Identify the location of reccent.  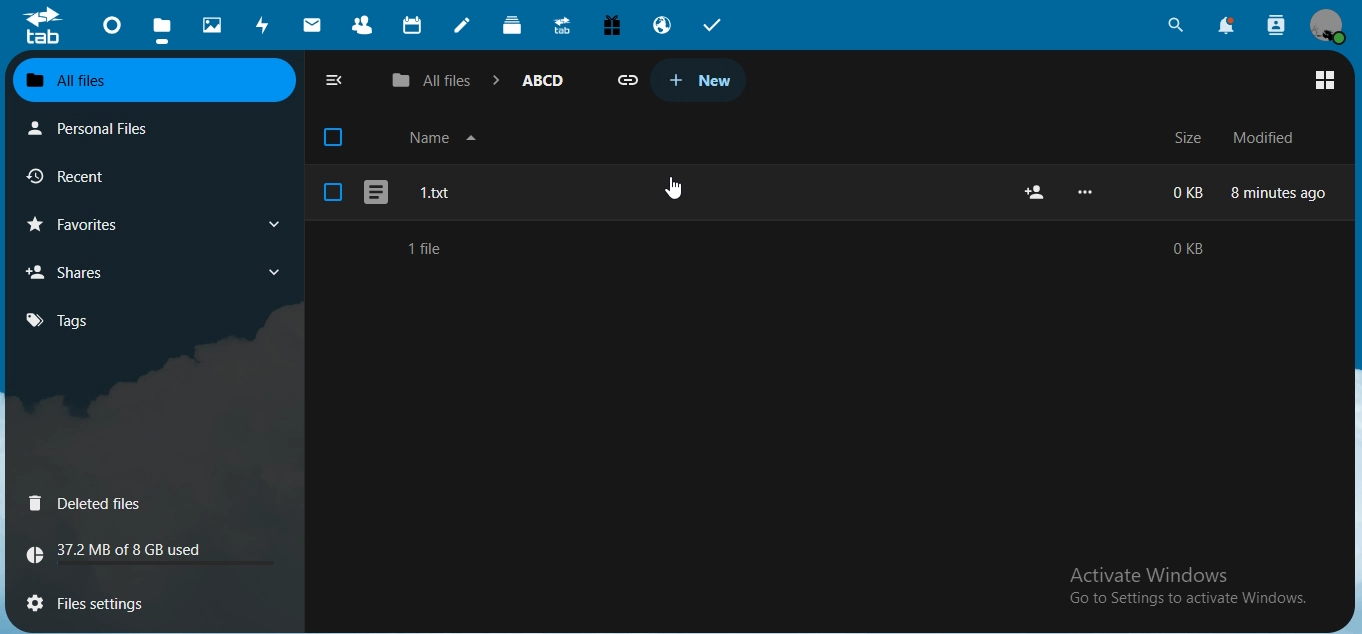
(90, 179).